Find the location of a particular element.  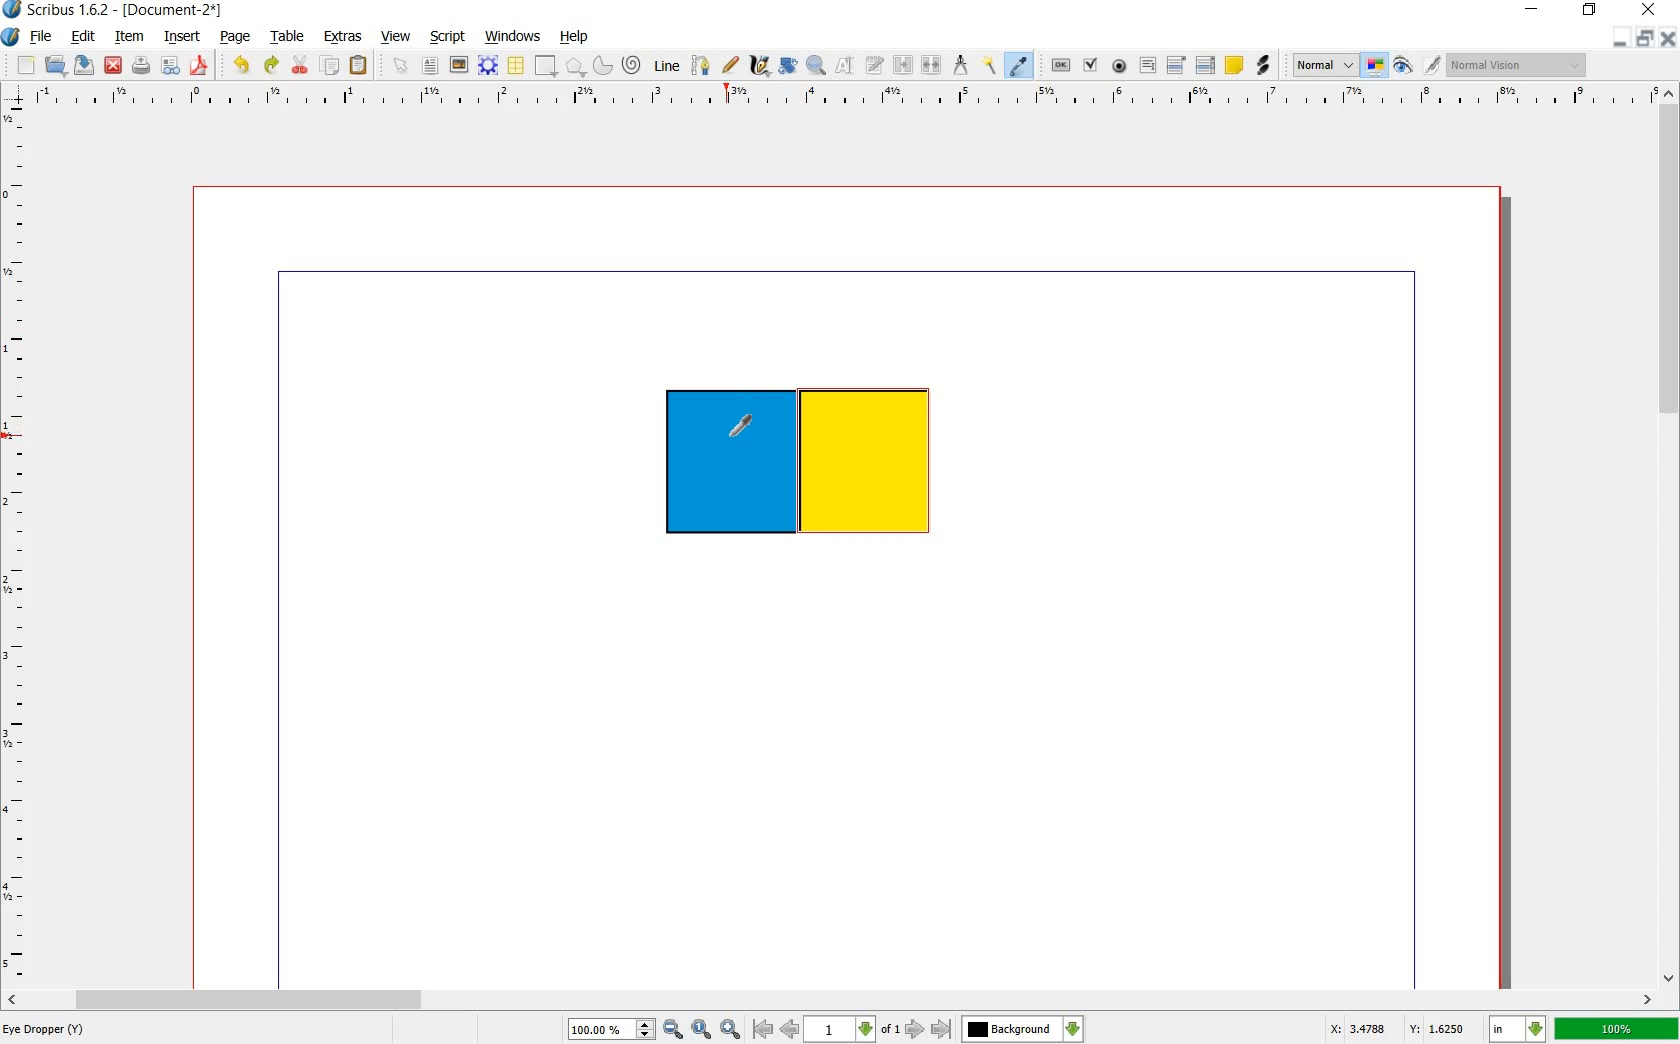

X: 3.4788 Y: 16250 is located at coordinates (1396, 1028).